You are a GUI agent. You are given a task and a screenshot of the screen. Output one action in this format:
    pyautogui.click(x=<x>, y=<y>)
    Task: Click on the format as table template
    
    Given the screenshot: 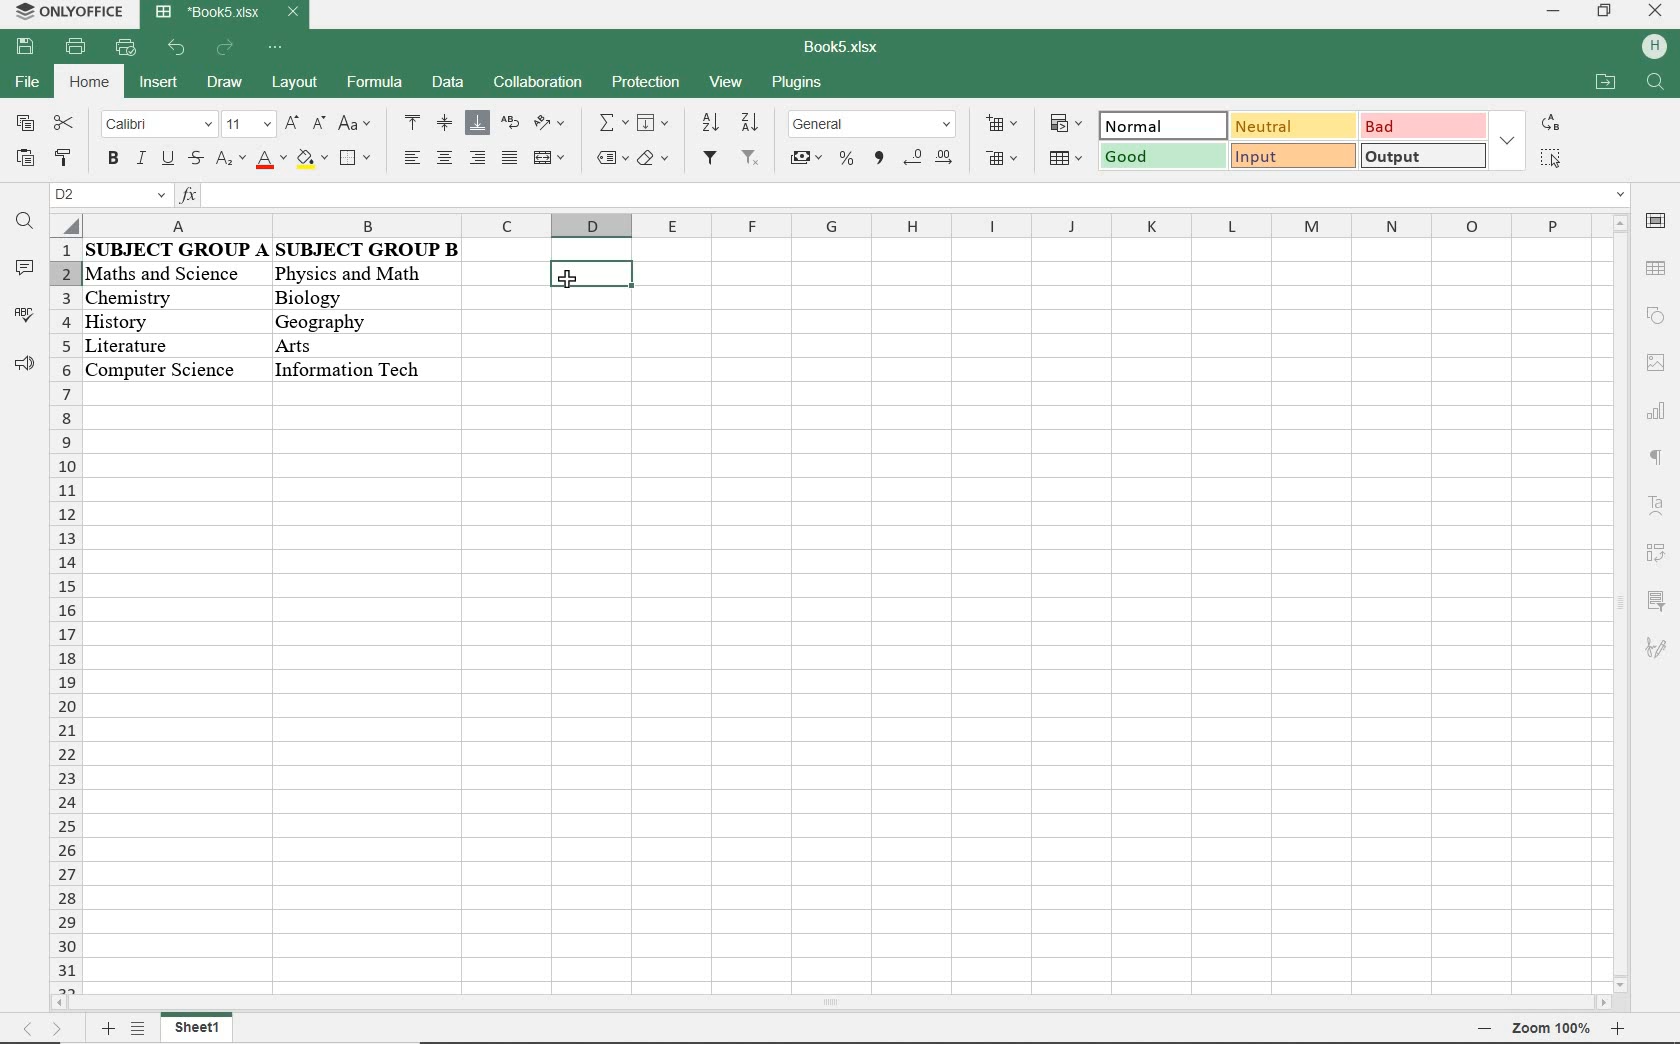 What is the action you would take?
    pyautogui.click(x=1069, y=161)
    